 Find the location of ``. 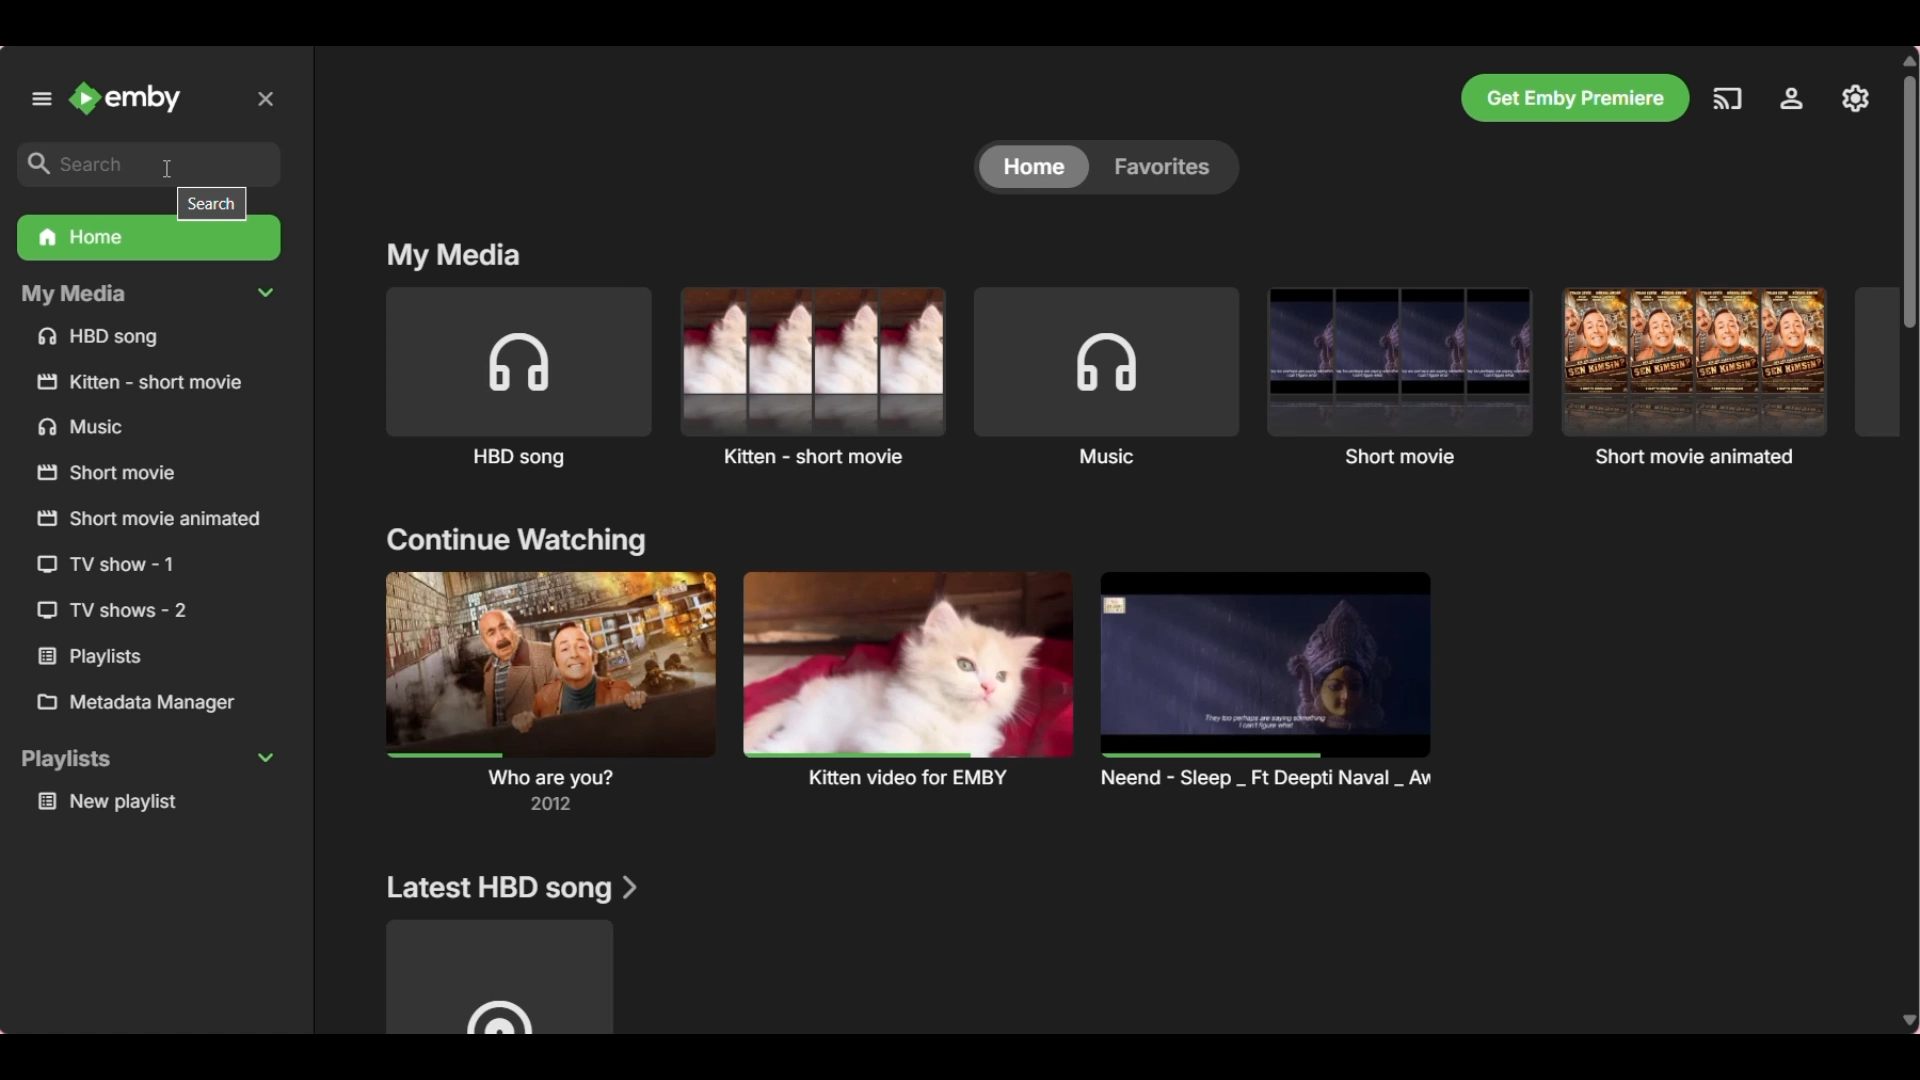

 is located at coordinates (120, 656).